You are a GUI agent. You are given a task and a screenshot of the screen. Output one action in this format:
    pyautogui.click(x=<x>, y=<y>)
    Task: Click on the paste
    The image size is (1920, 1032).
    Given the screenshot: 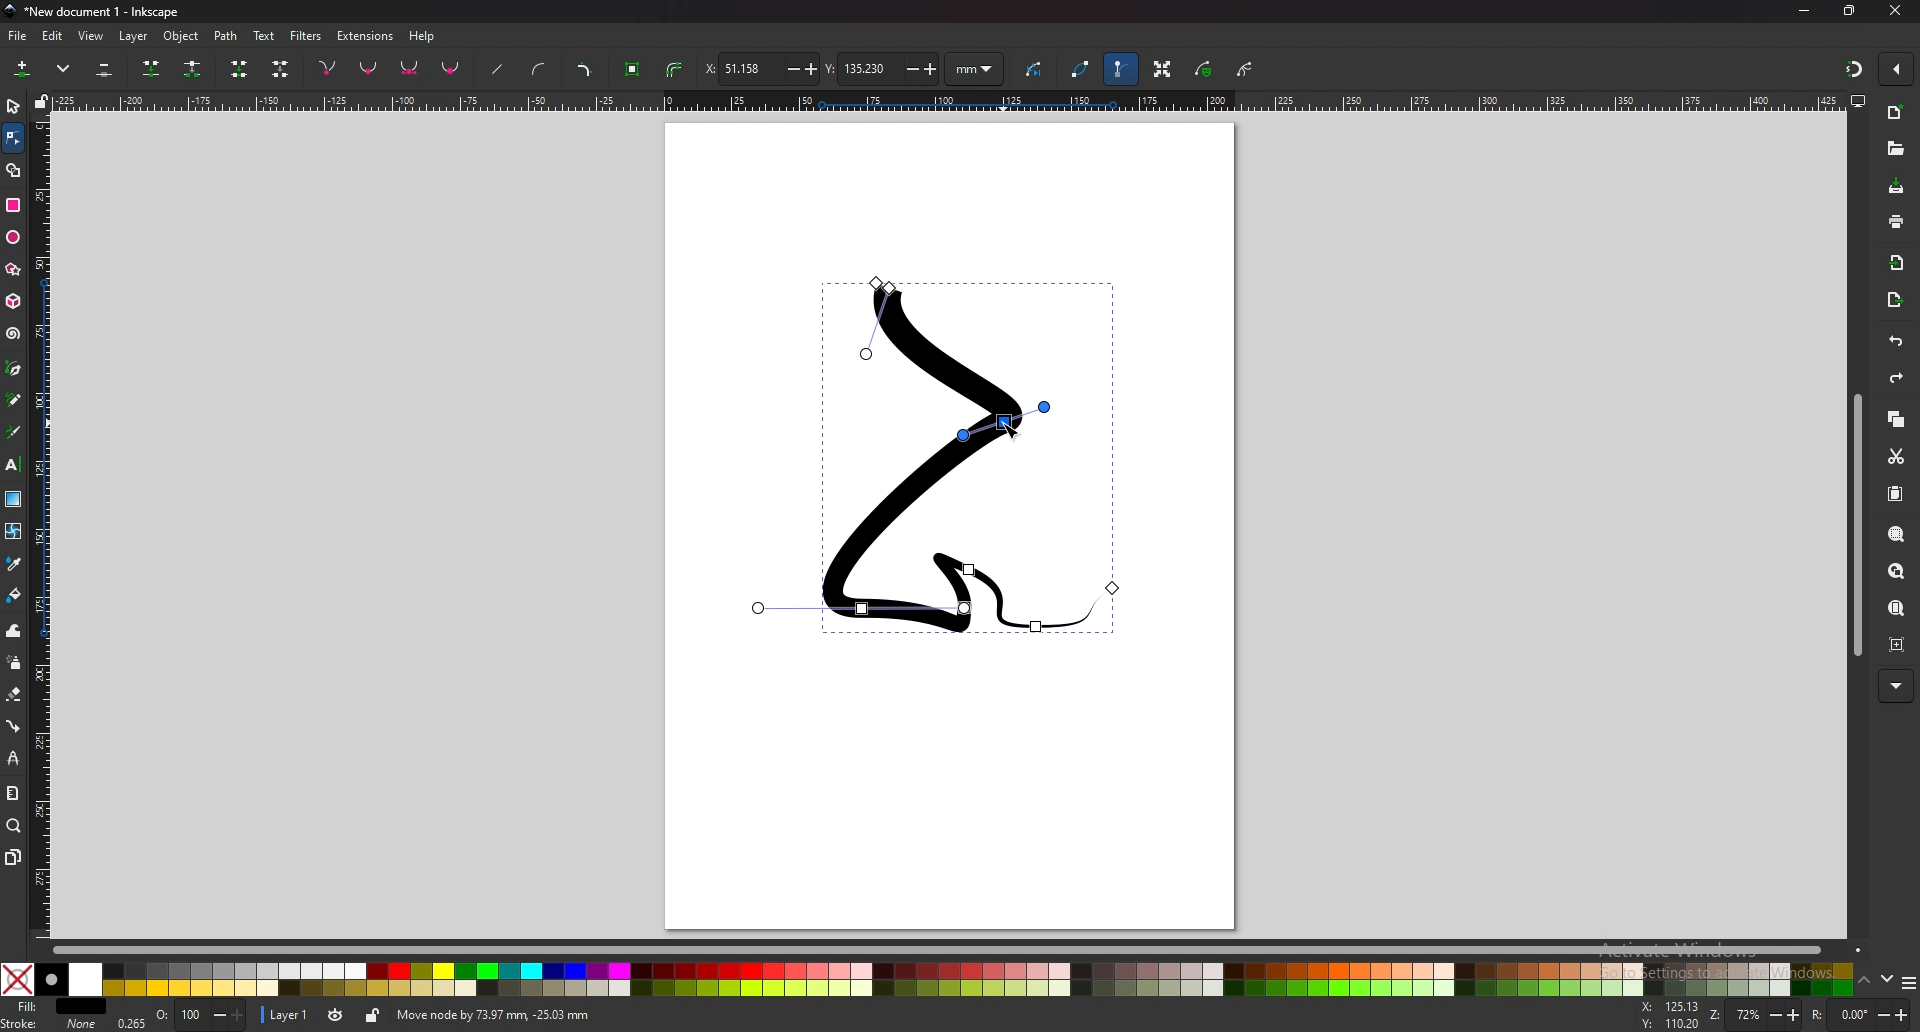 What is the action you would take?
    pyautogui.click(x=1894, y=494)
    